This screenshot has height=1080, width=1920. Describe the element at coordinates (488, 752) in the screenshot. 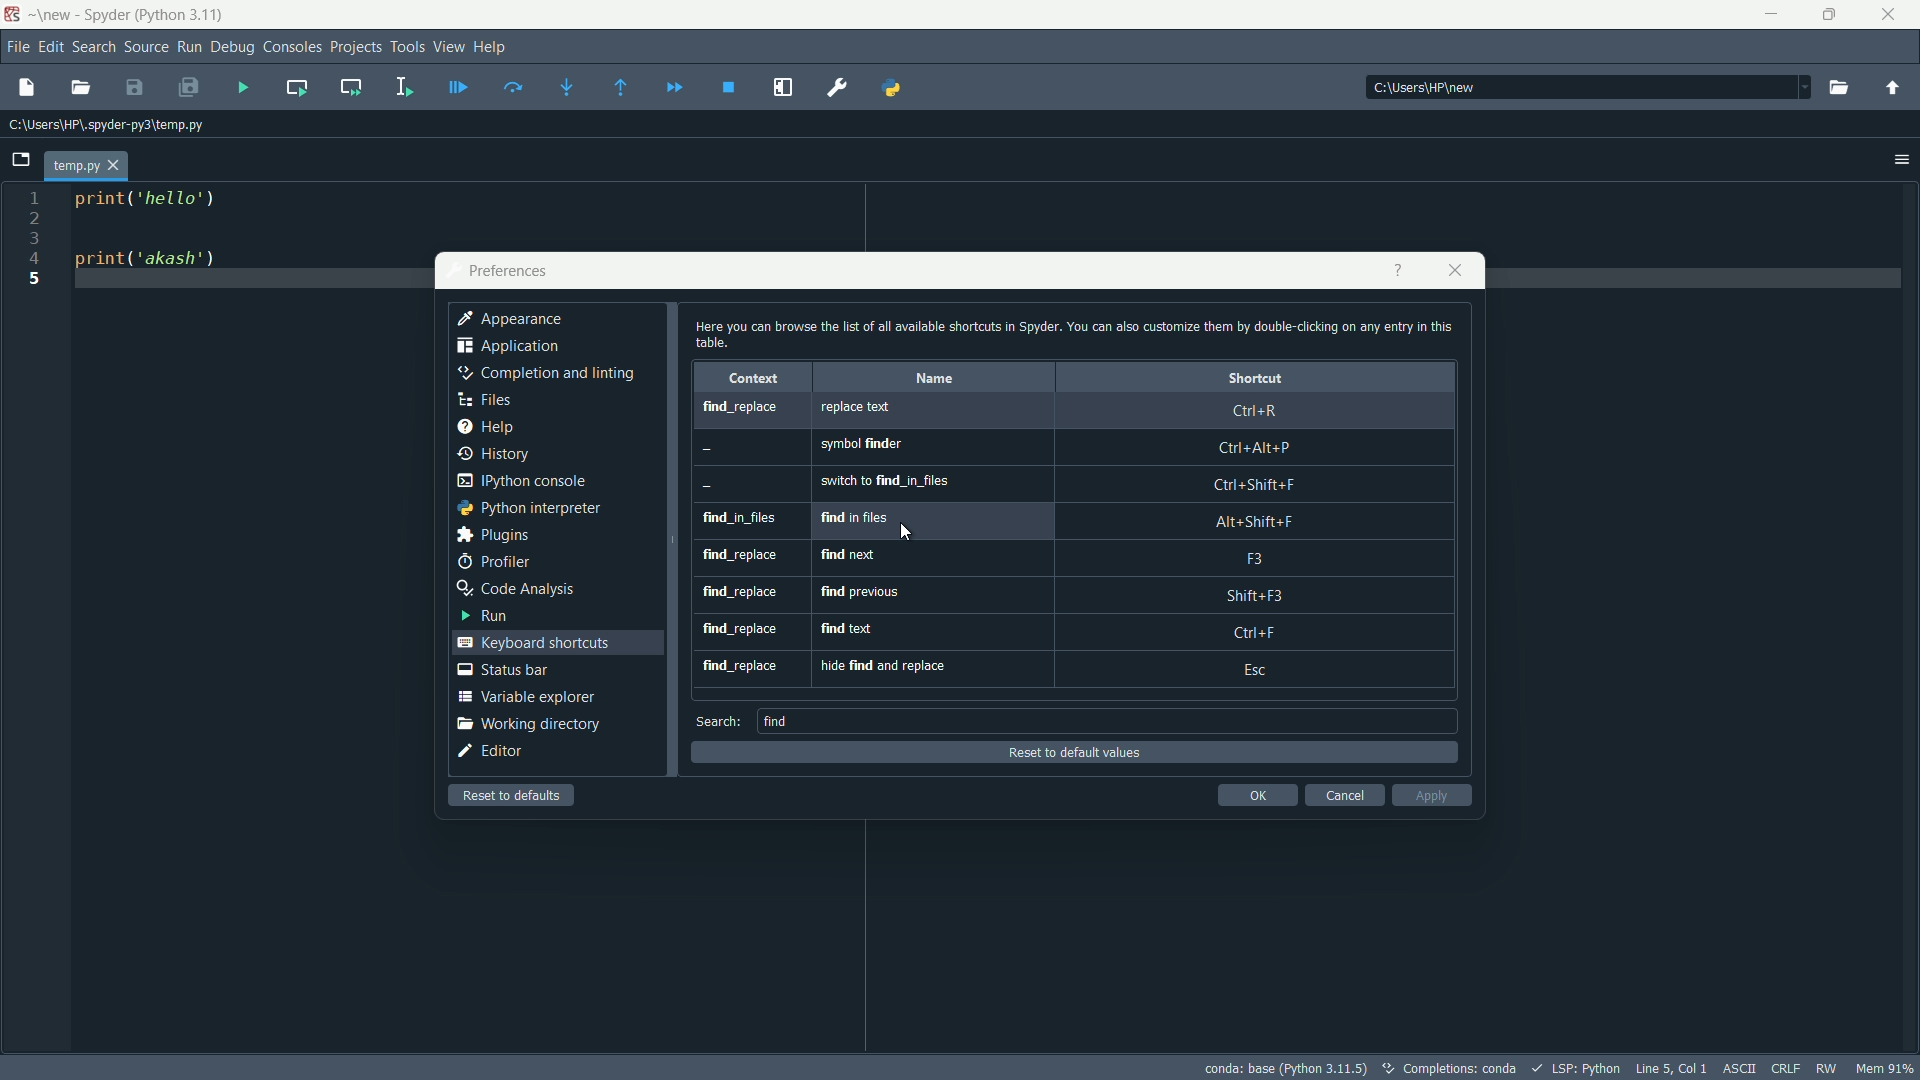

I see `editor` at that location.